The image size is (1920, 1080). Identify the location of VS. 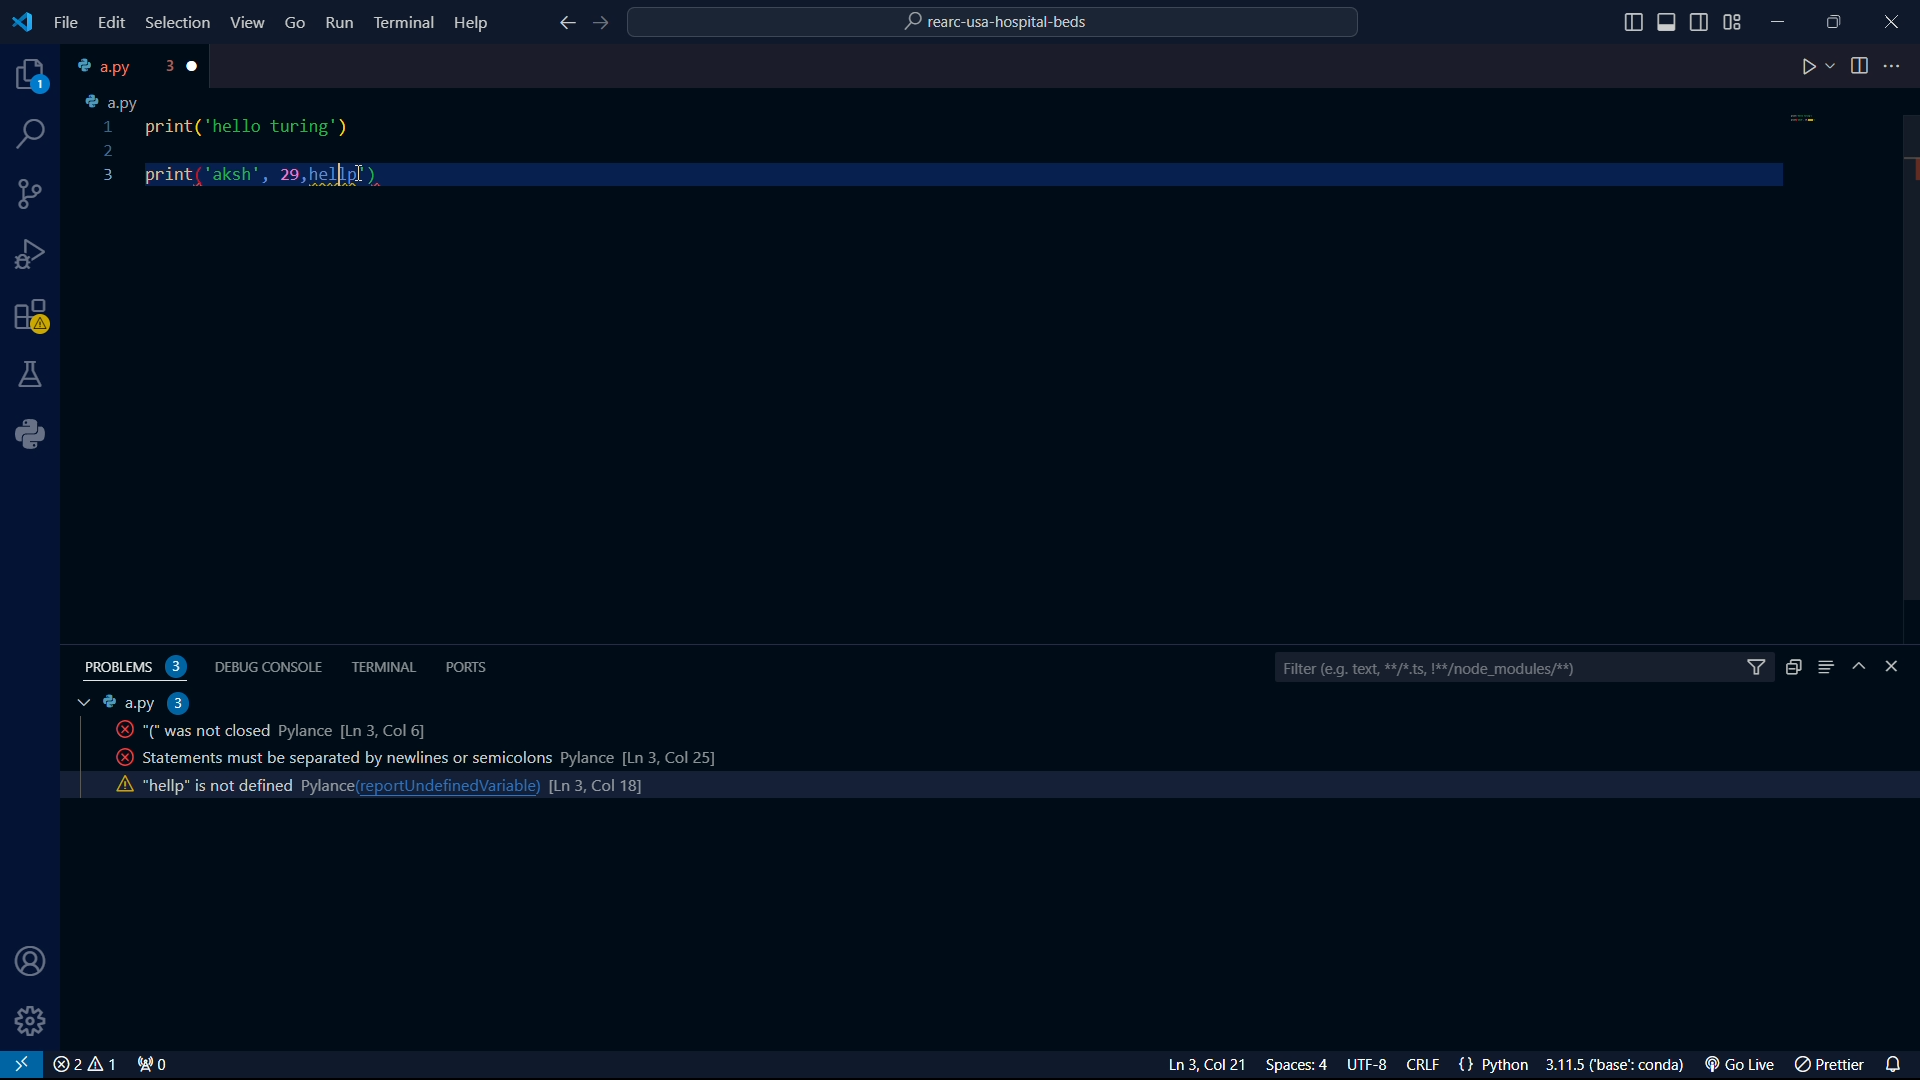
(22, 1065).